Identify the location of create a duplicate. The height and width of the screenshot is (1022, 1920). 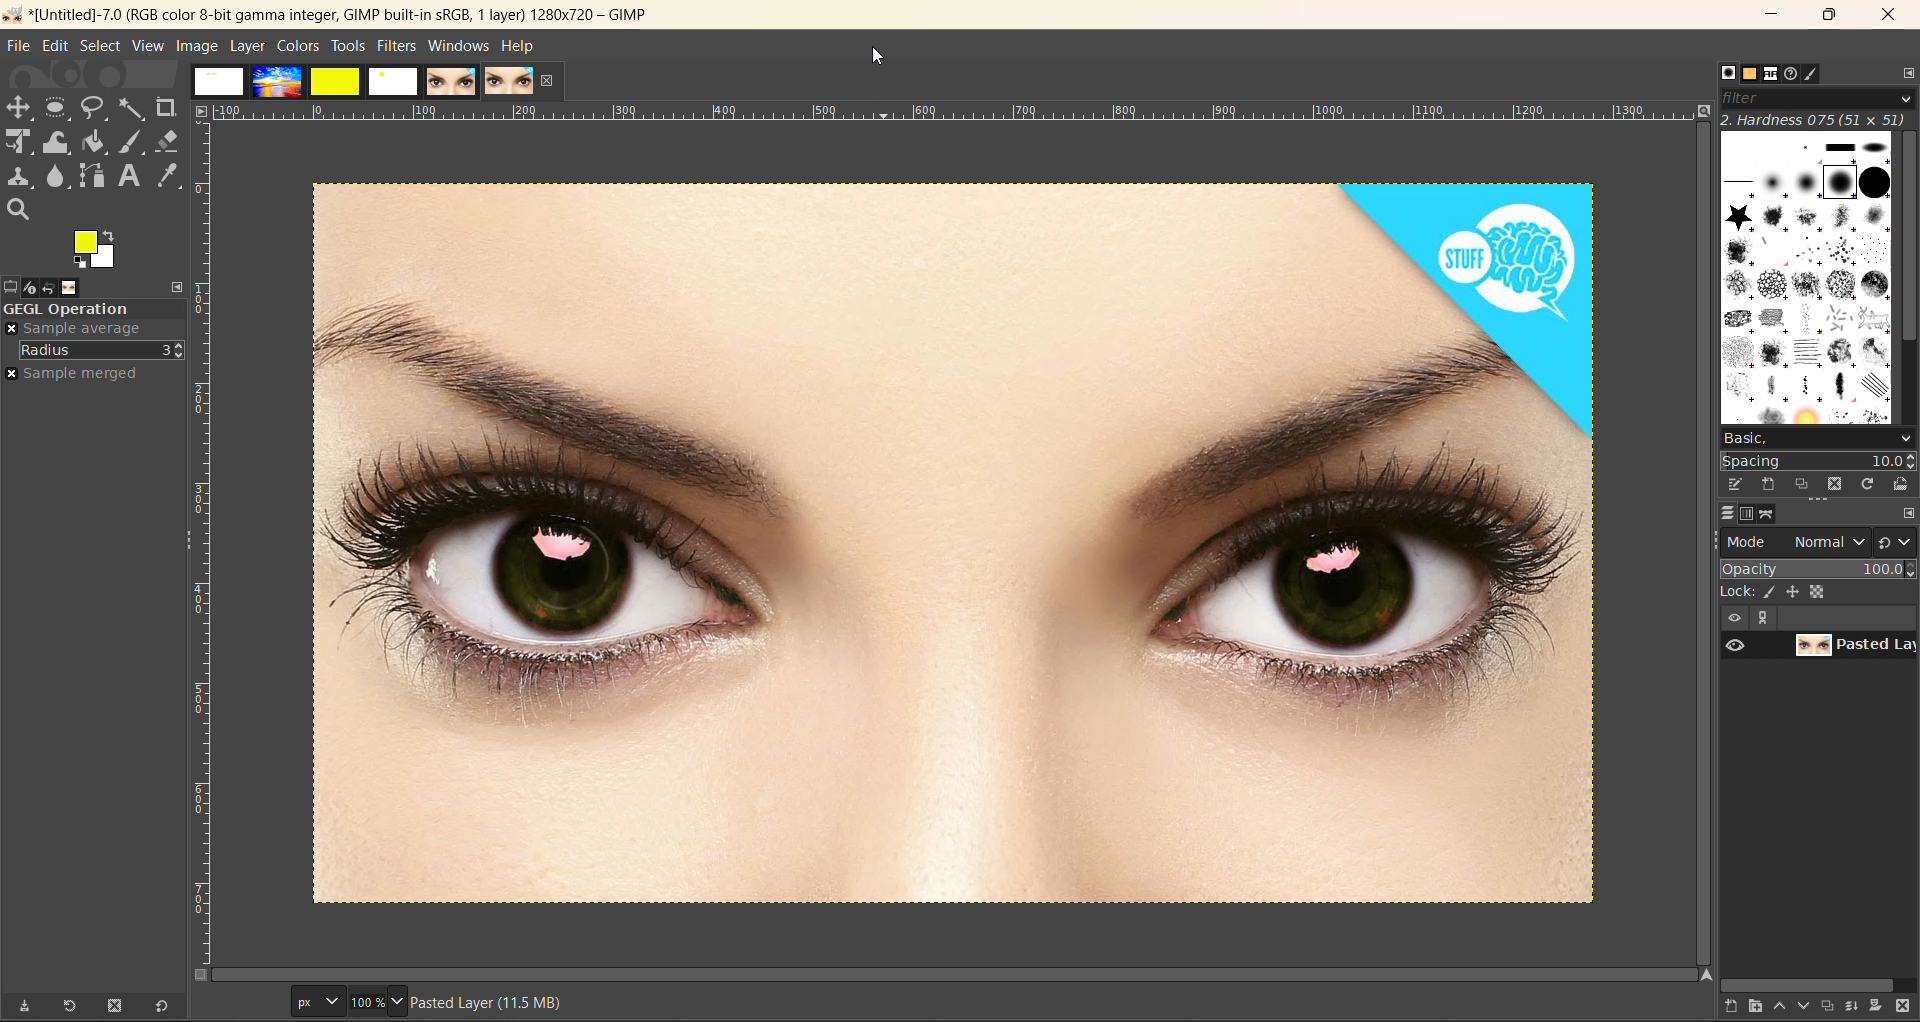
(1829, 1007).